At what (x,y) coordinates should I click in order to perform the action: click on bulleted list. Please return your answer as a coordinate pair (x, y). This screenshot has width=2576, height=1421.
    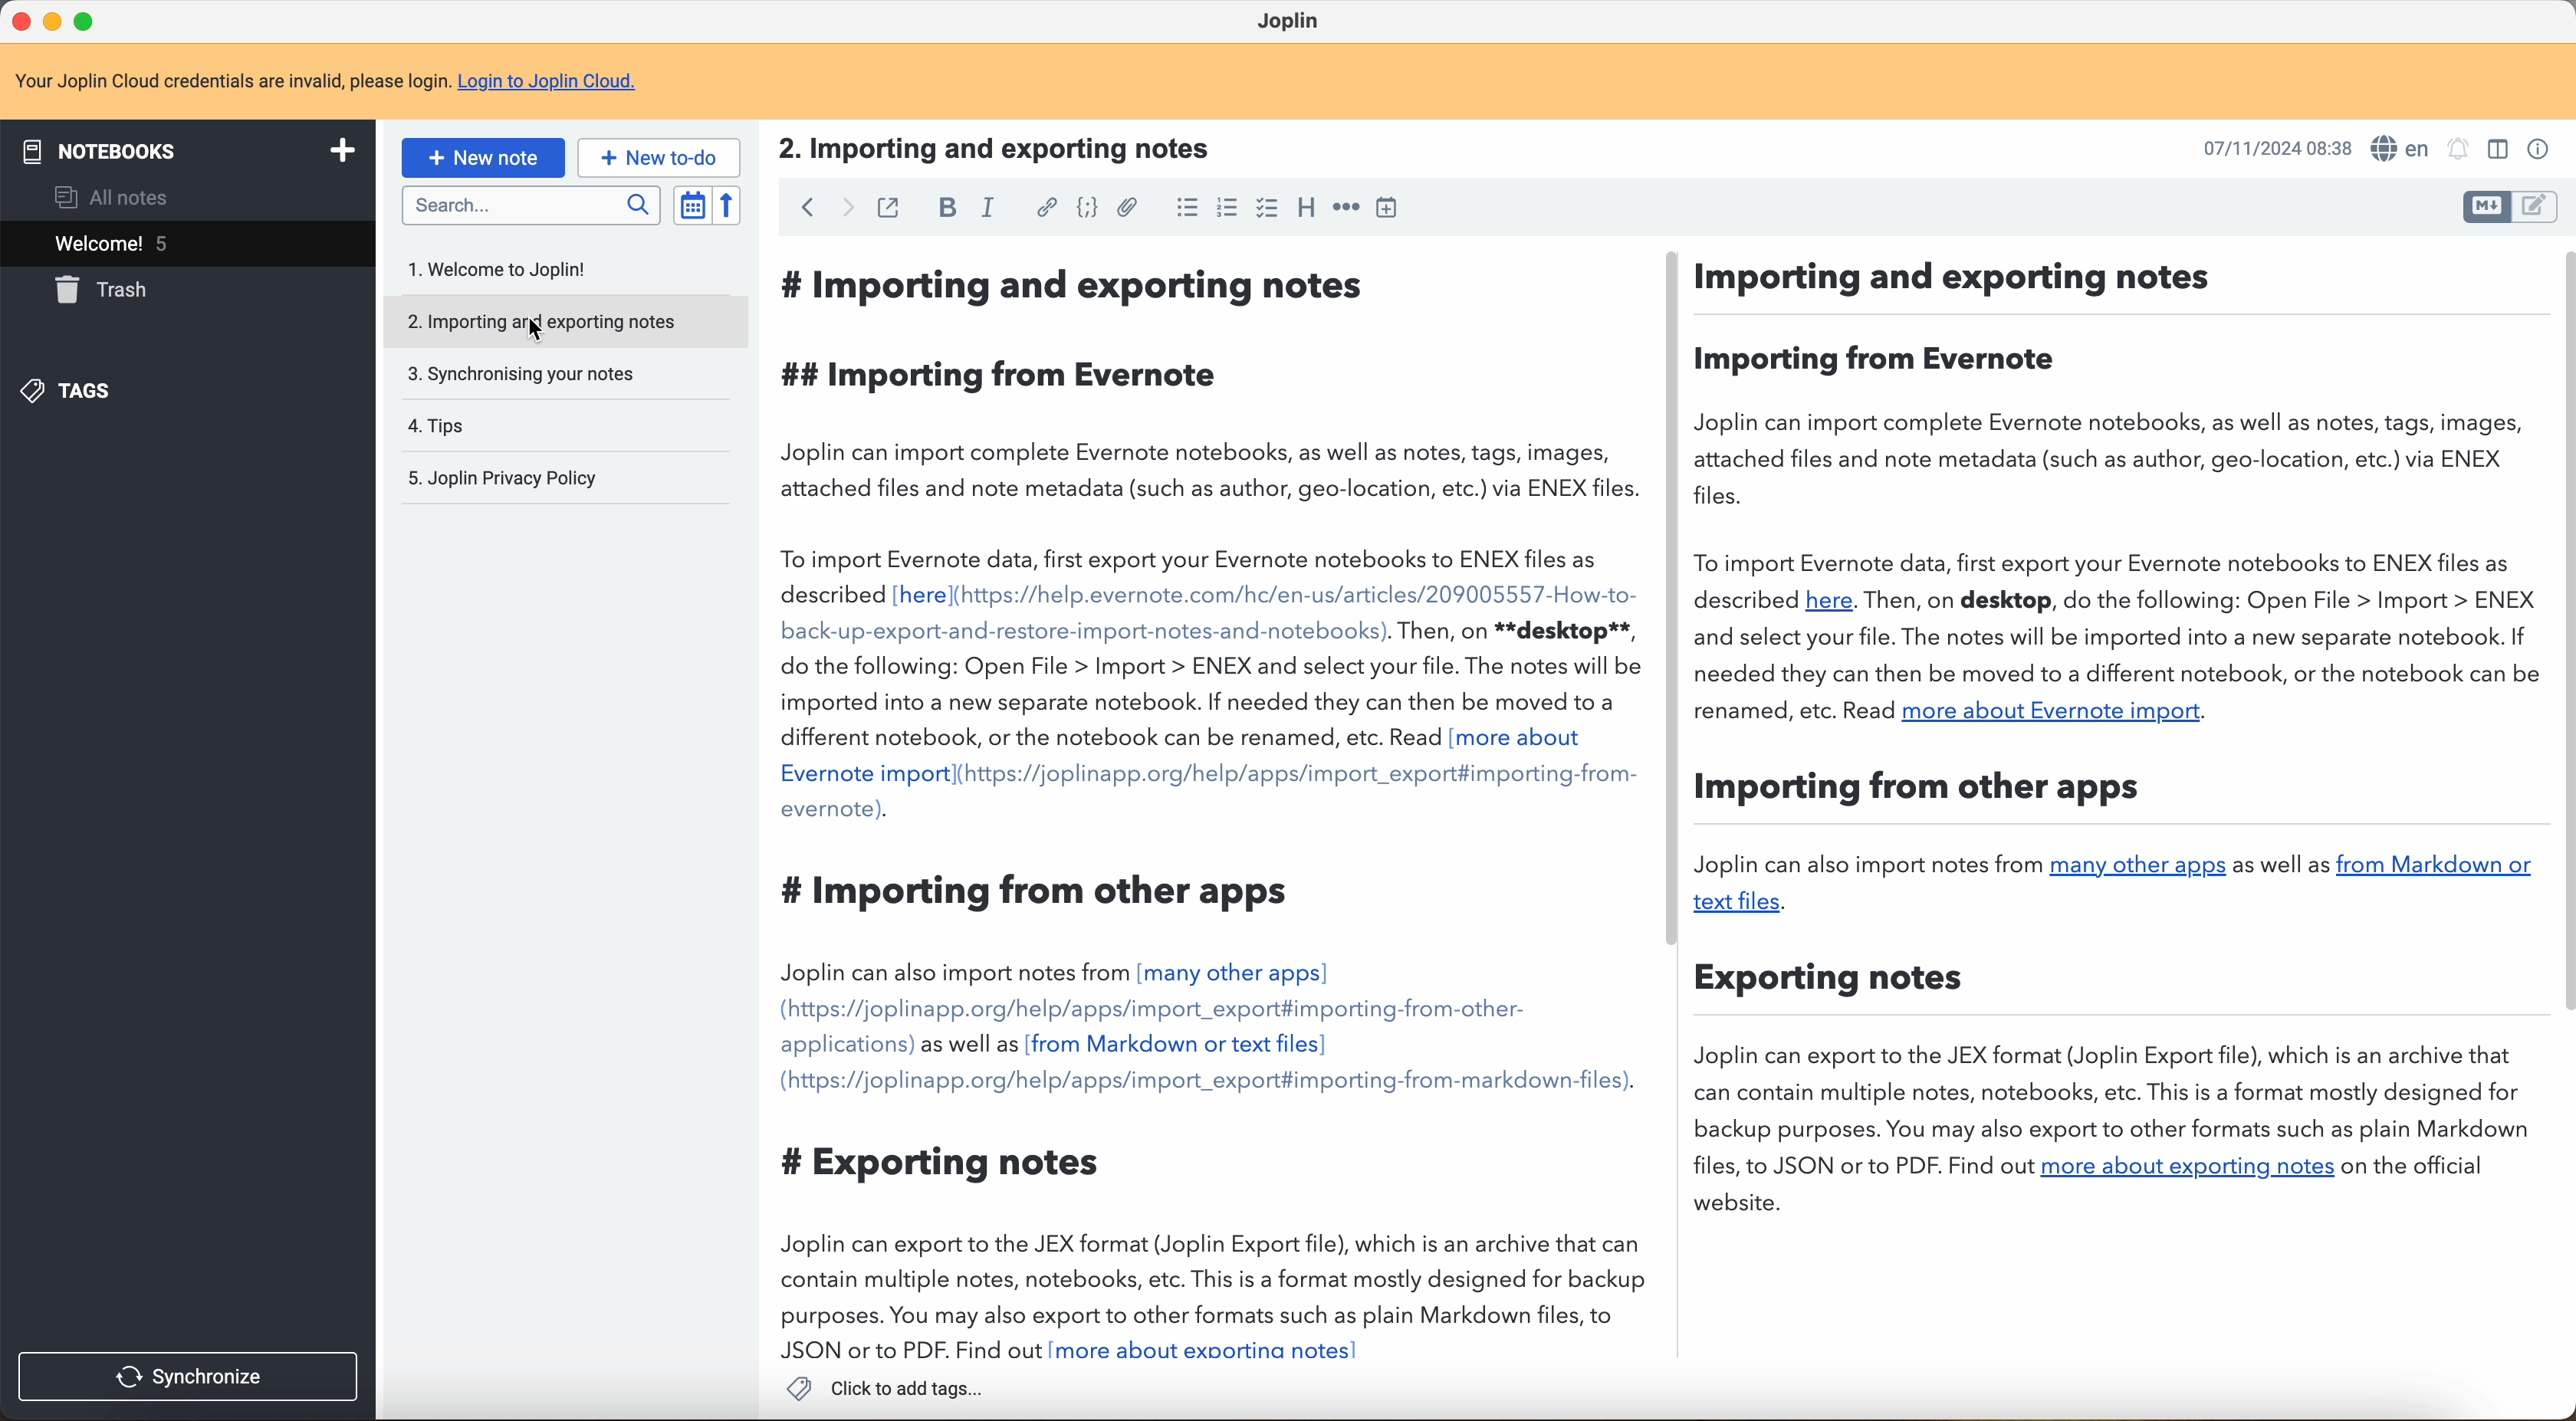
    Looking at the image, I should click on (1182, 210).